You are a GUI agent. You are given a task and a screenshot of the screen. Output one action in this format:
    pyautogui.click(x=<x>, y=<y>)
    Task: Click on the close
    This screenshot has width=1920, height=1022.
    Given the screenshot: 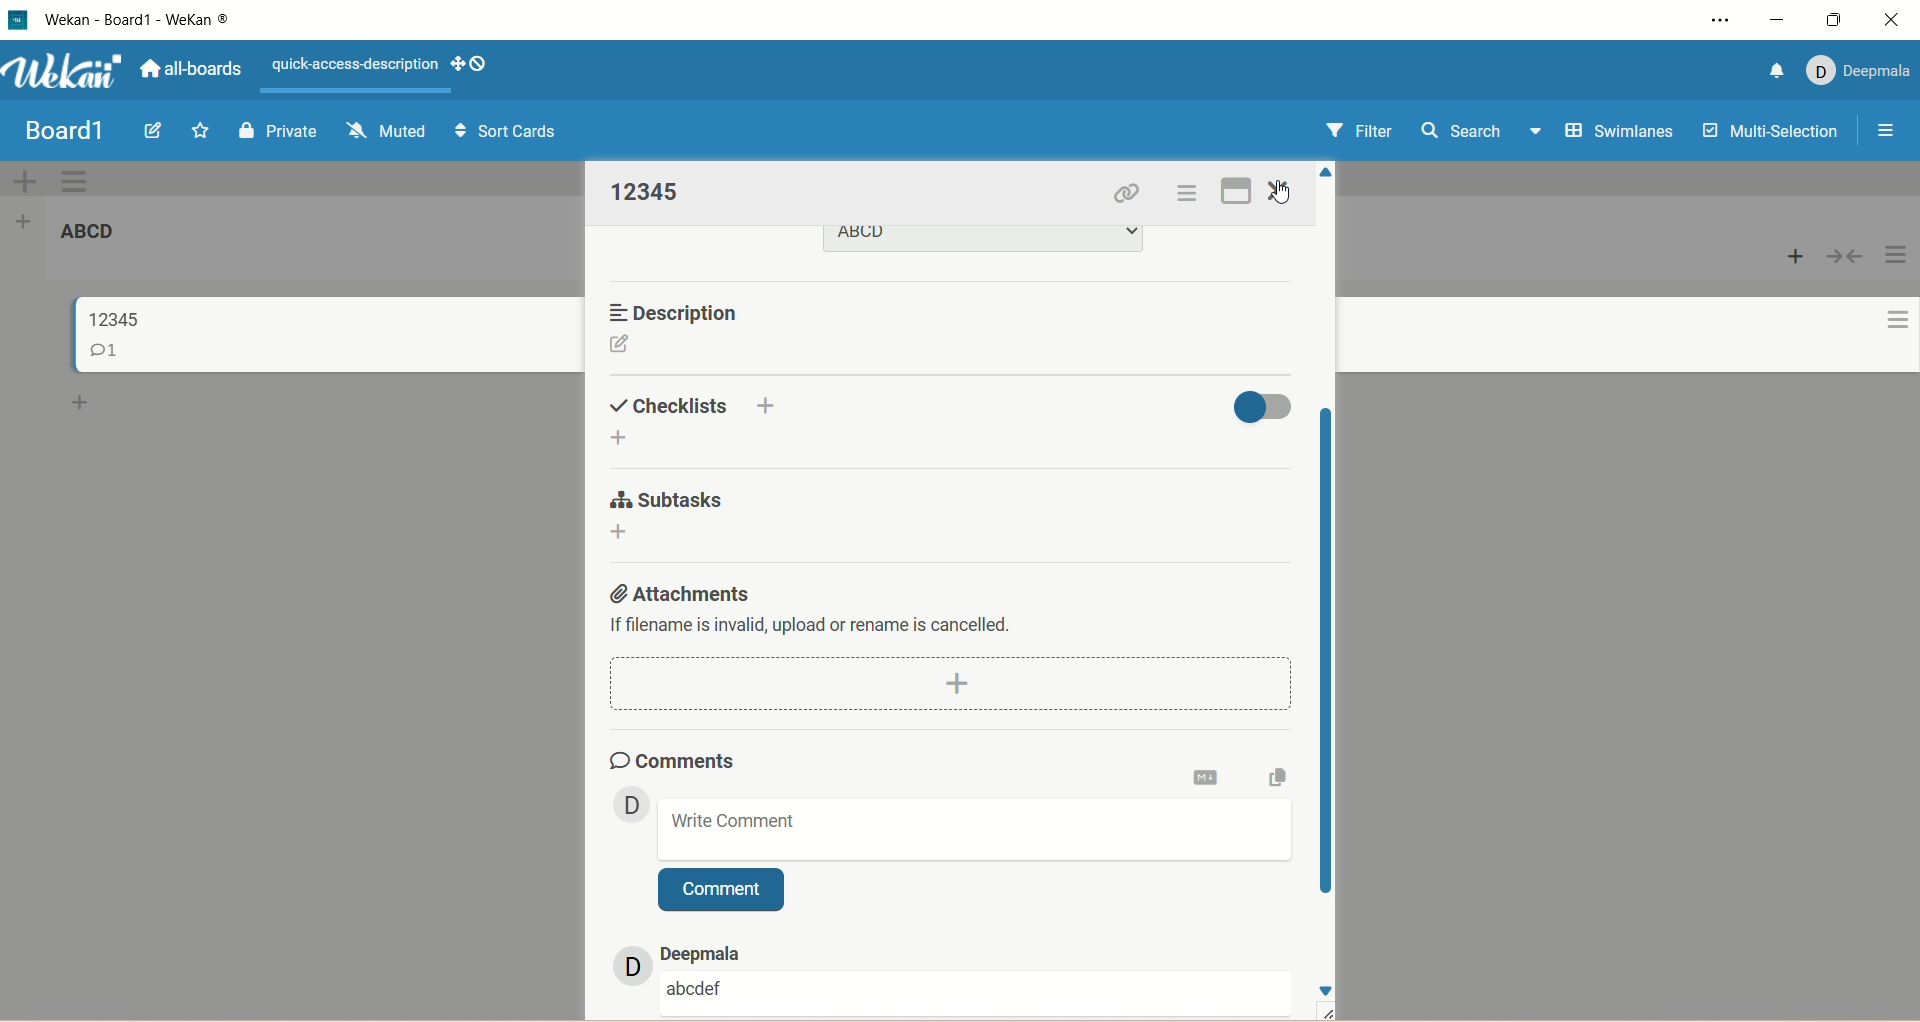 What is the action you would take?
    pyautogui.click(x=1892, y=19)
    